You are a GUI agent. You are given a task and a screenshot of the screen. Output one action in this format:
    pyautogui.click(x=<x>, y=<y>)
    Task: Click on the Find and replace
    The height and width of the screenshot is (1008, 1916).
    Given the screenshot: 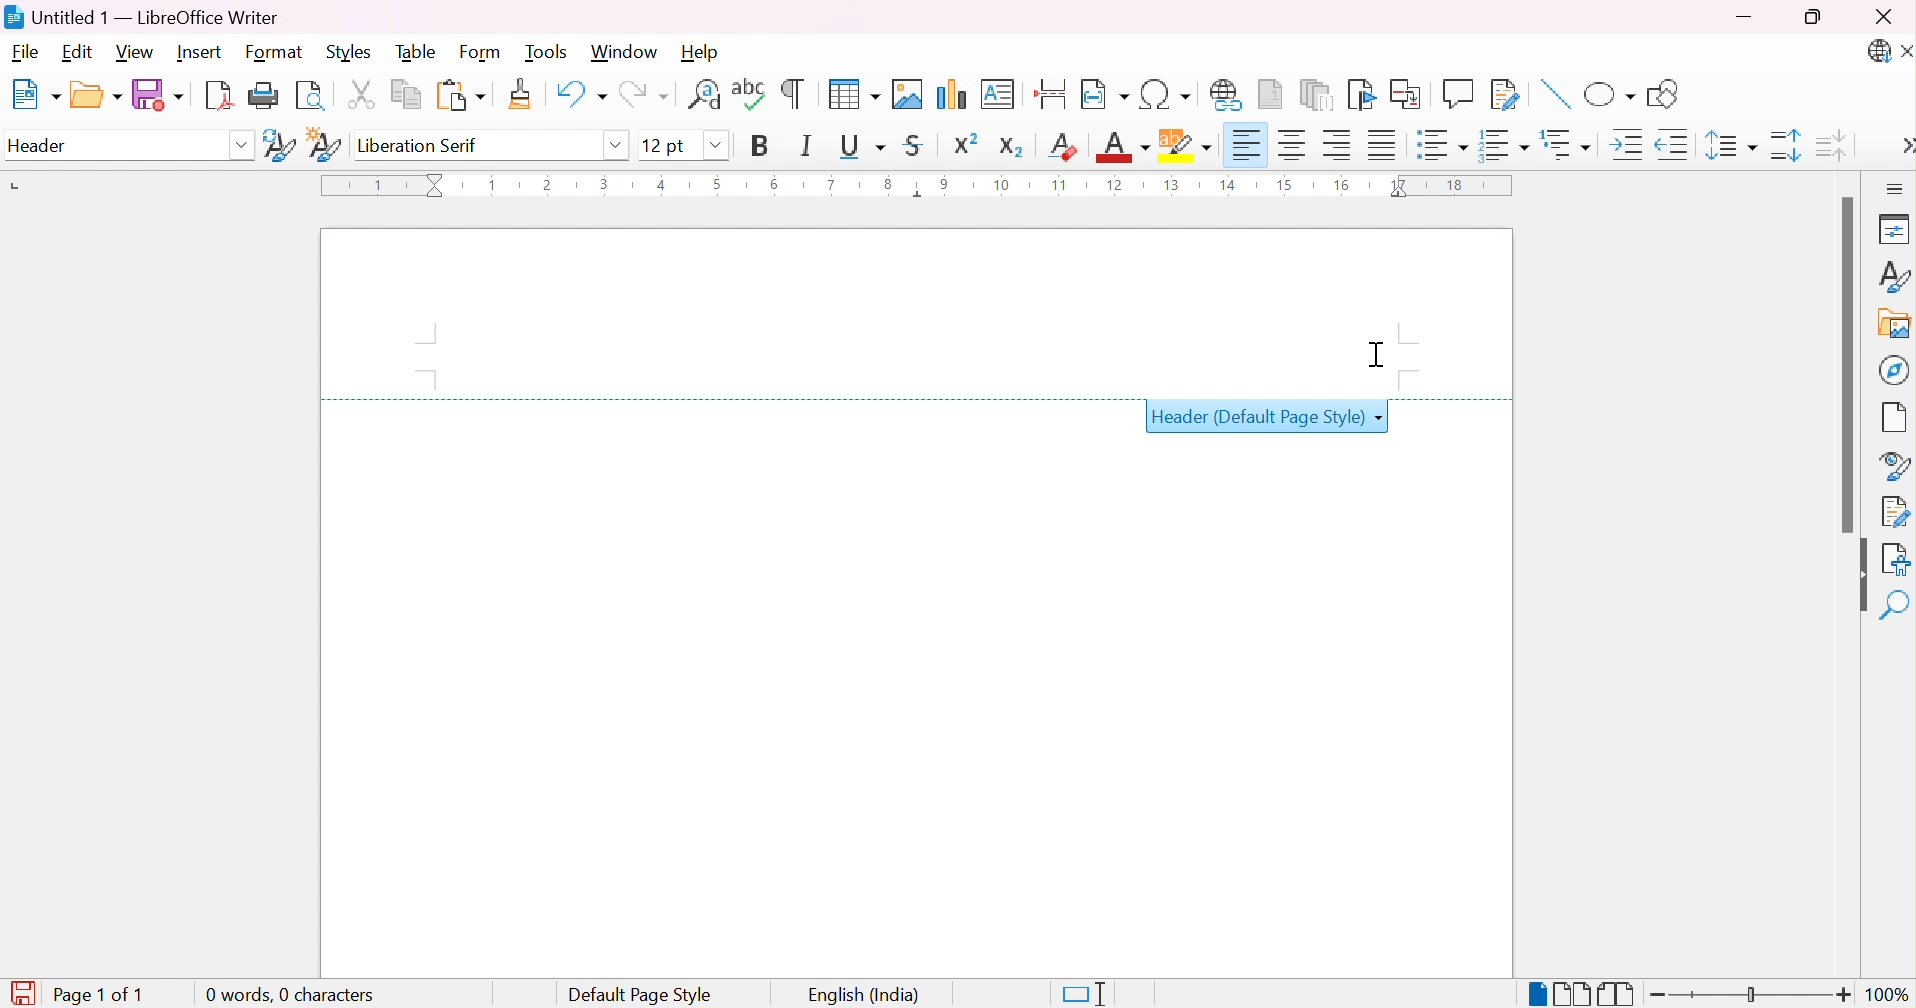 What is the action you would take?
    pyautogui.click(x=703, y=91)
    